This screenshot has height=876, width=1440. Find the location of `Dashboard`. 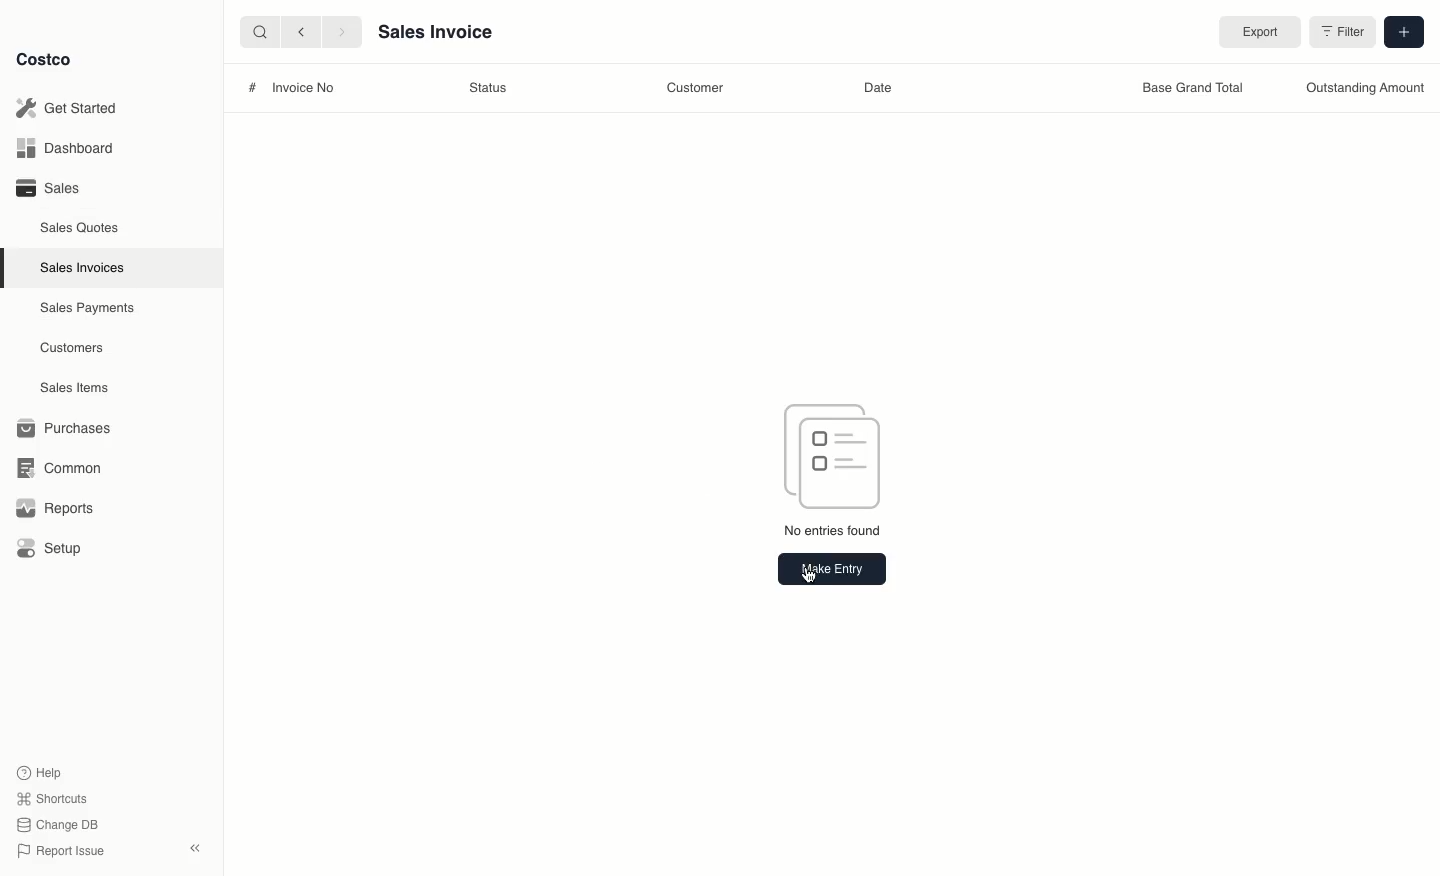

Dashboard is located at coordinates (70, 149).